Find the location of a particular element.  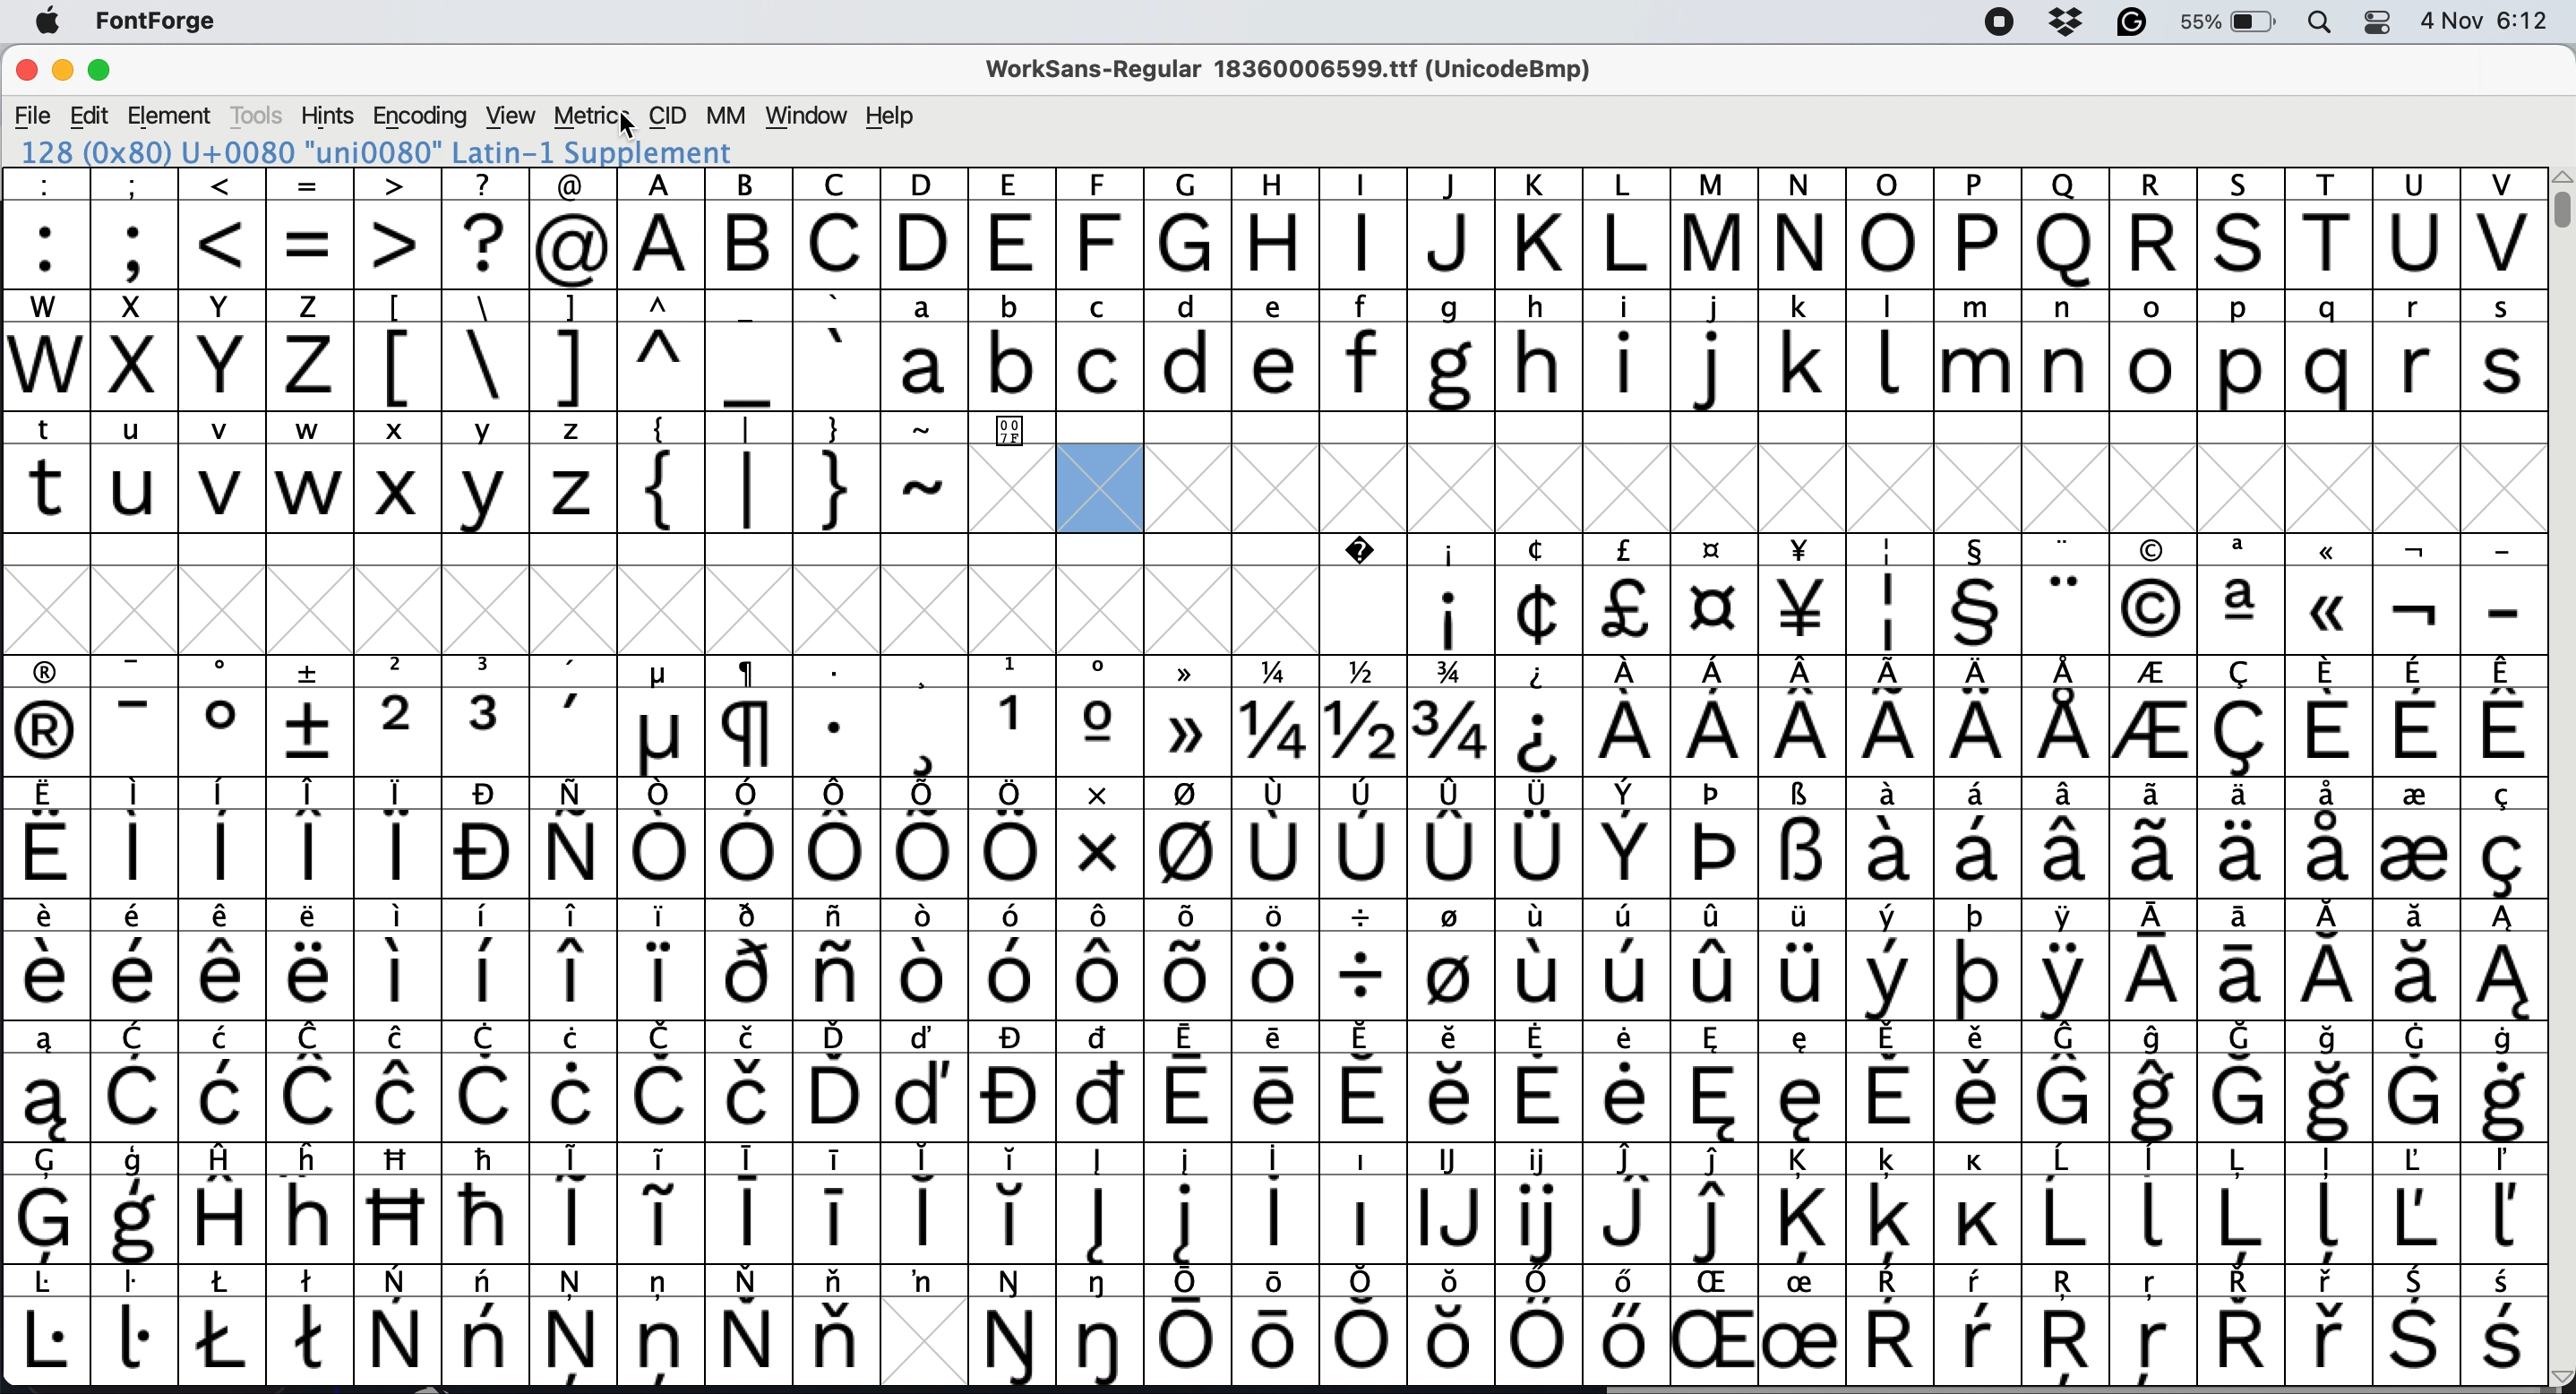

Minimize is located at coordinates (69, 71).